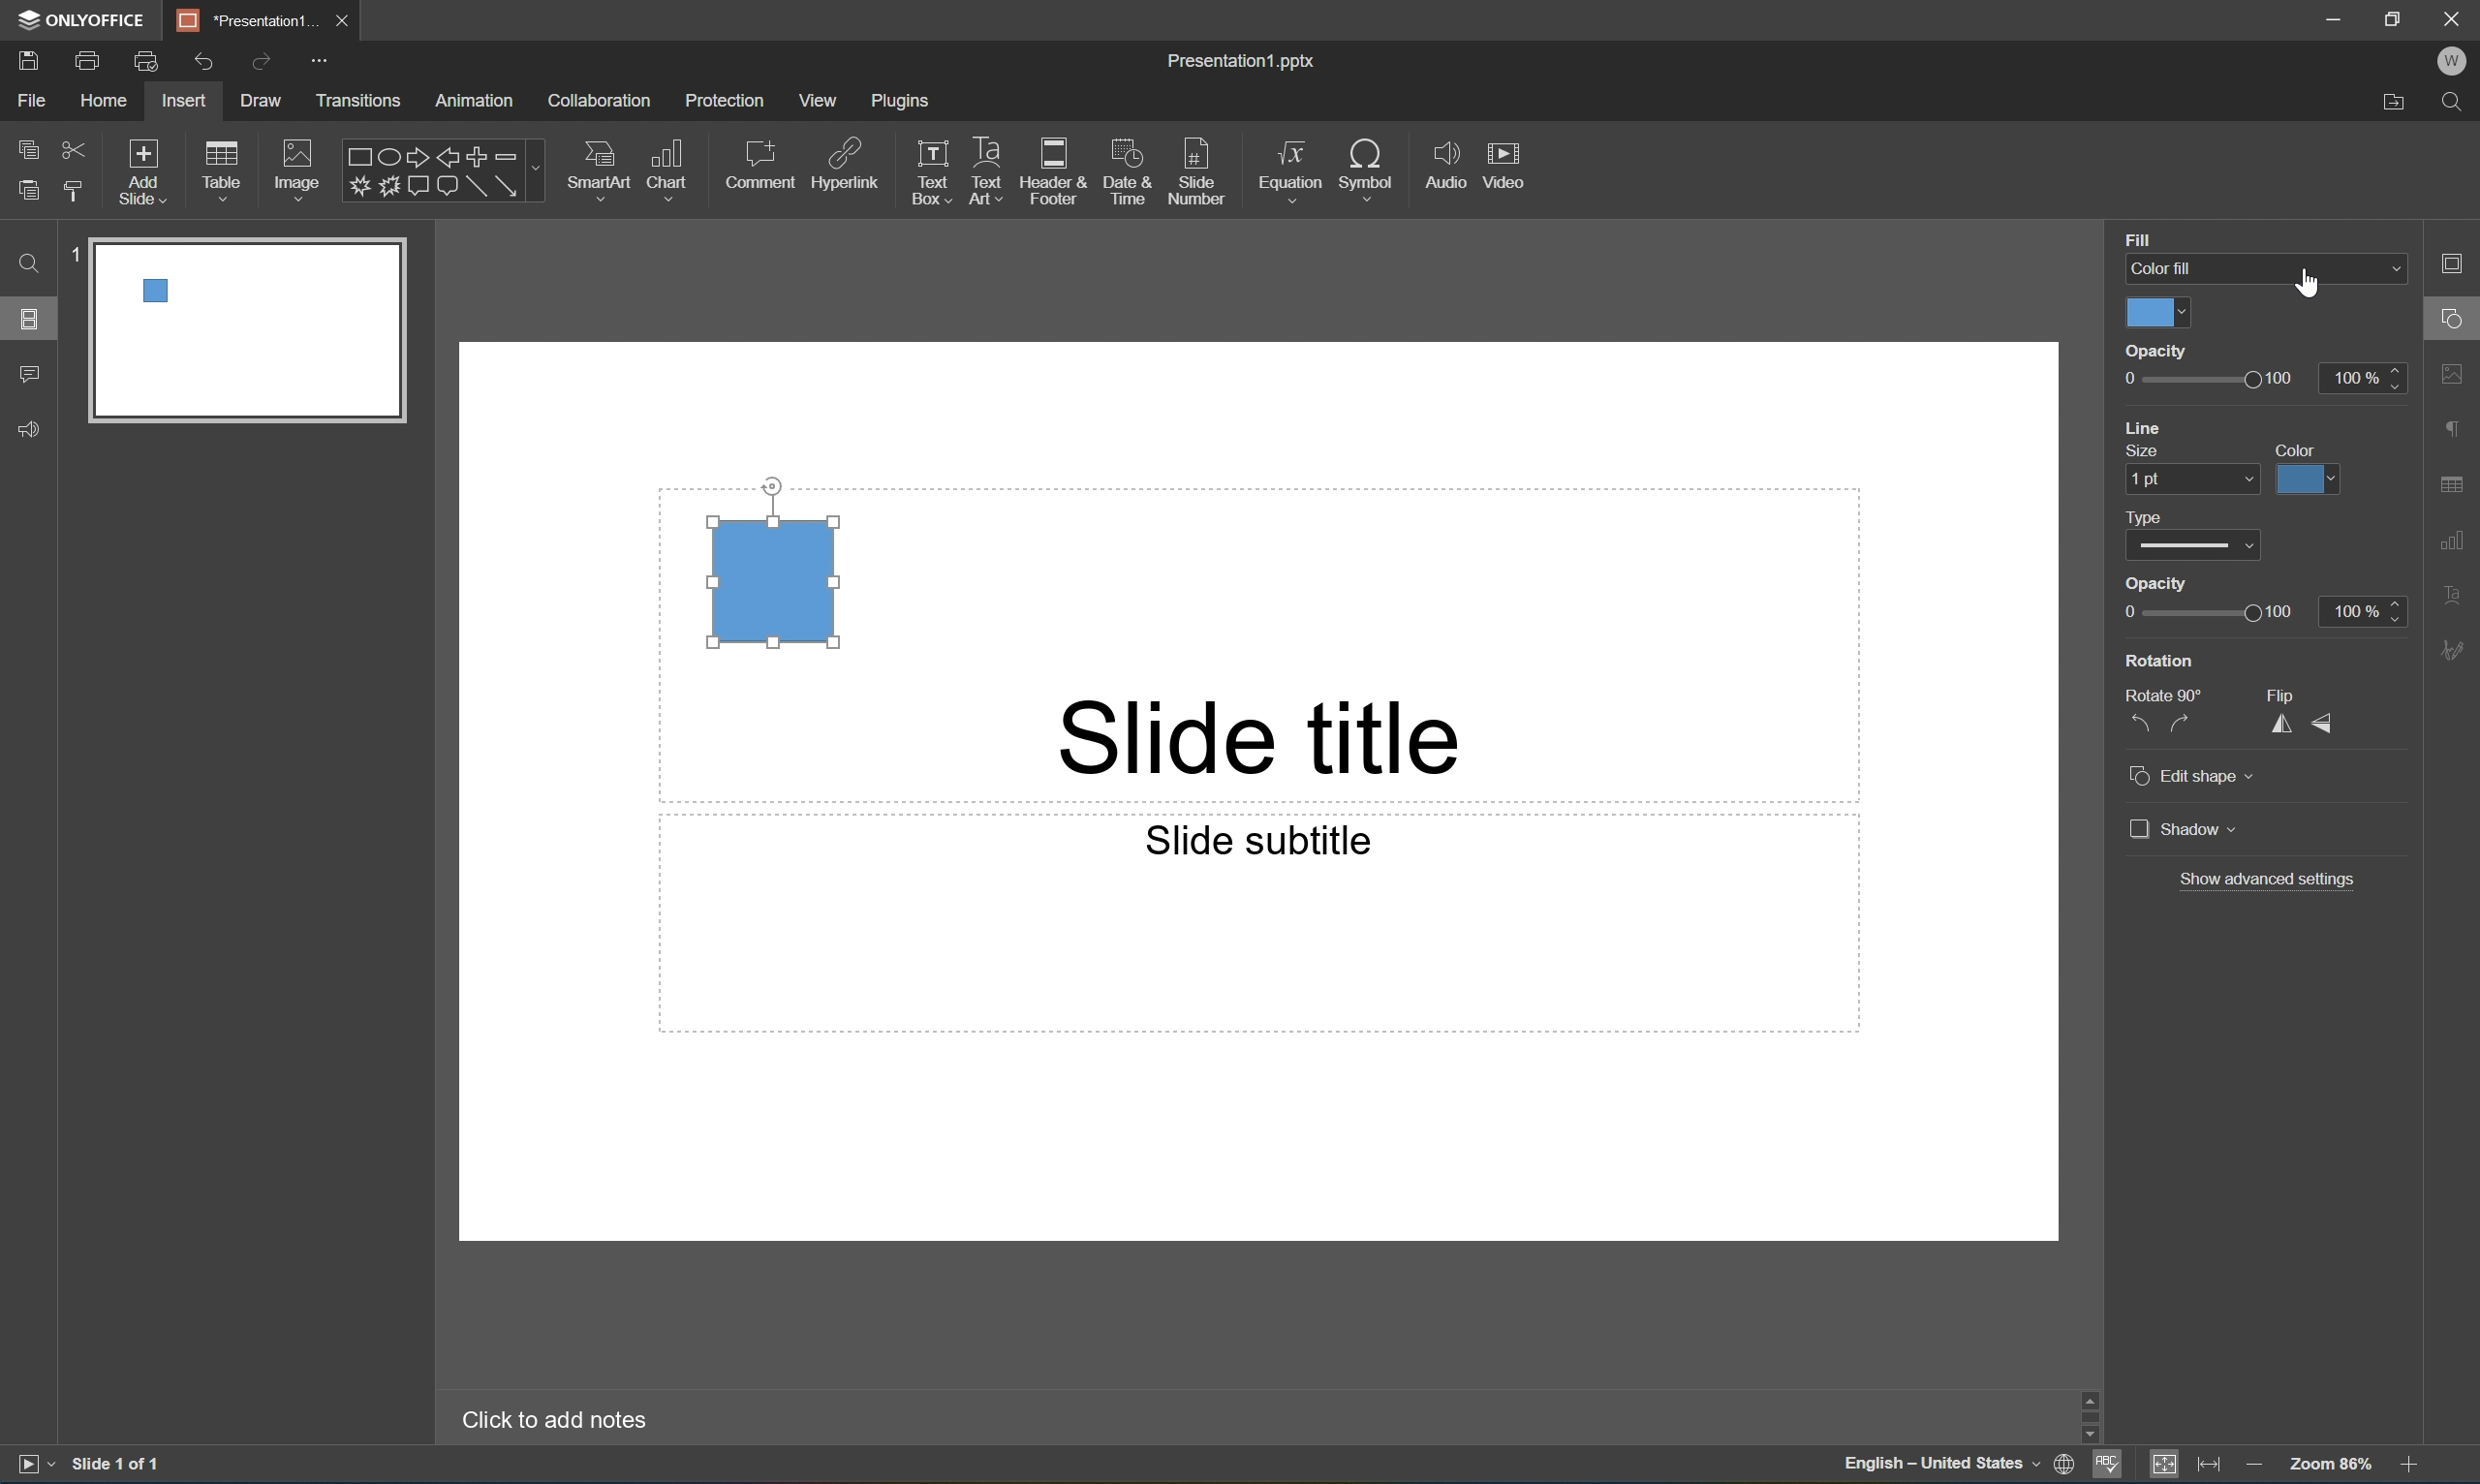 The image size is (2480, 1484). I want to click on Copy, so click(30, 146).